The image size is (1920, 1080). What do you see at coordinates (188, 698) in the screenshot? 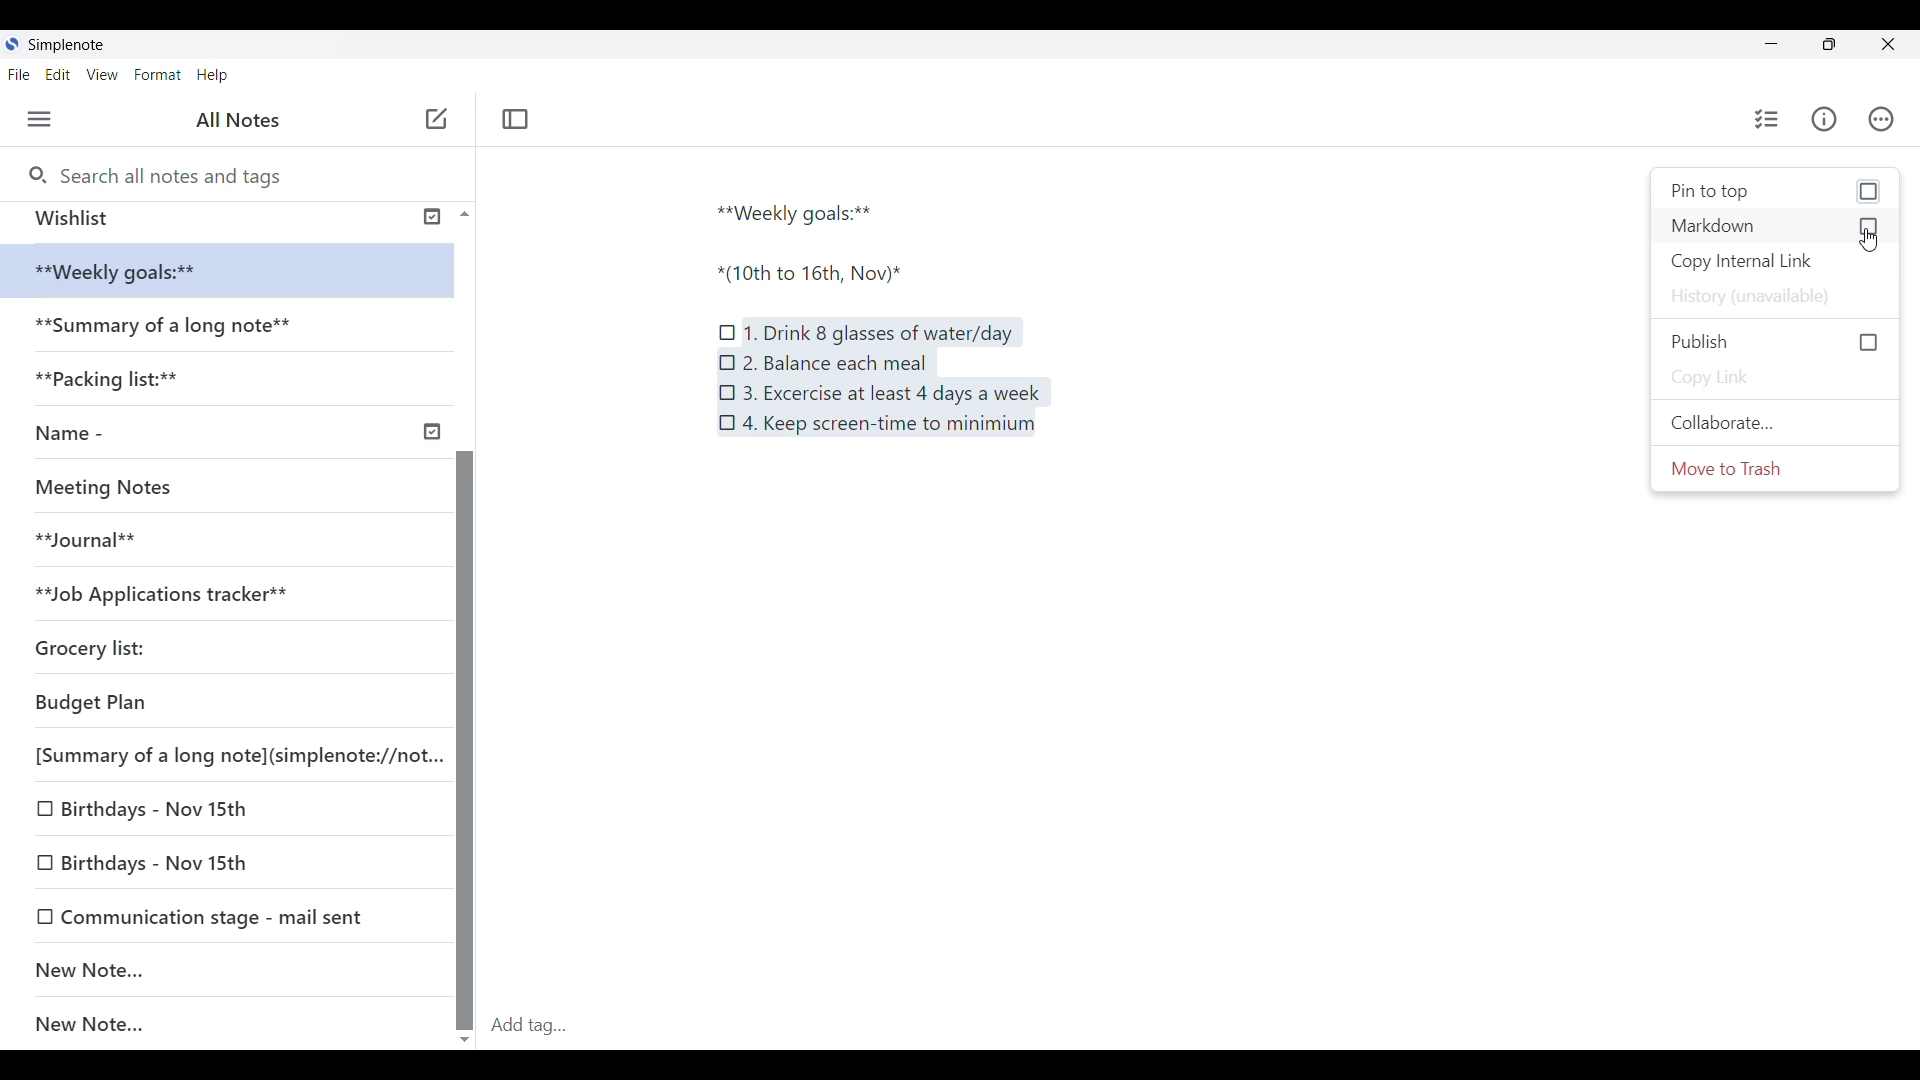
I see `Budget Plan` at bounding box center [188, 698].